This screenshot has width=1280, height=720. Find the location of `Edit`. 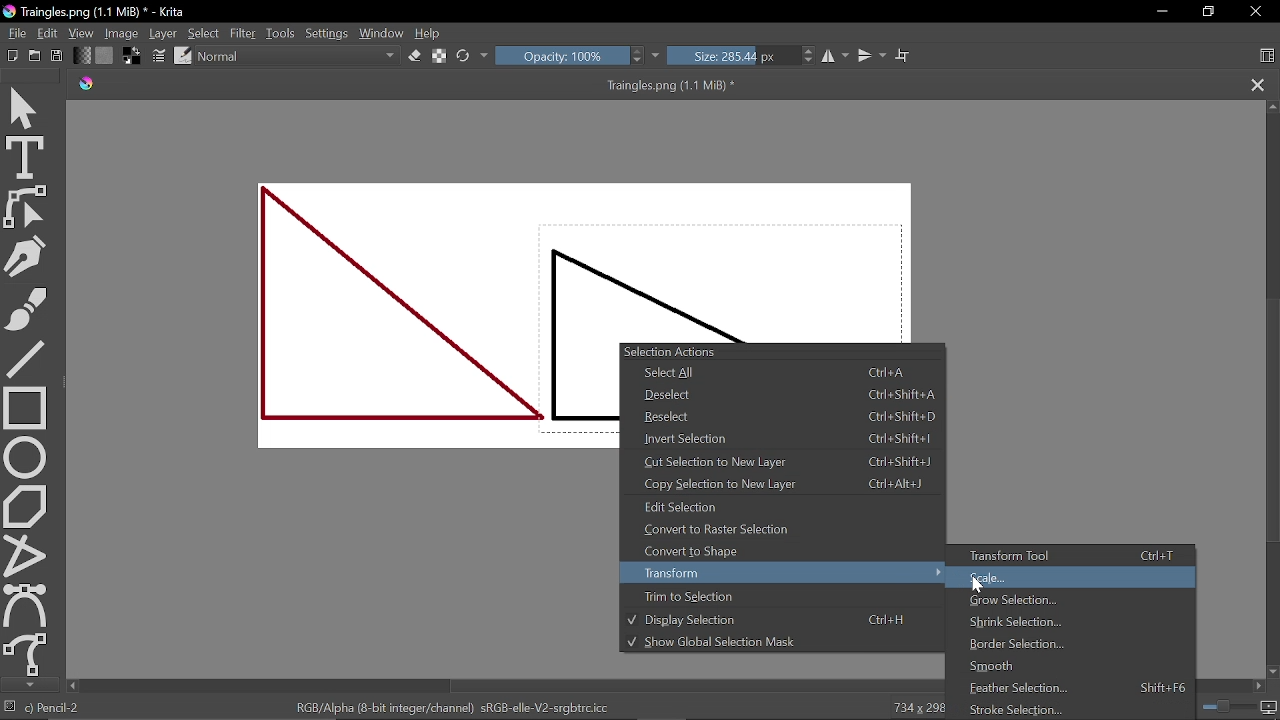

Edit is located at coordinates (47, 33).